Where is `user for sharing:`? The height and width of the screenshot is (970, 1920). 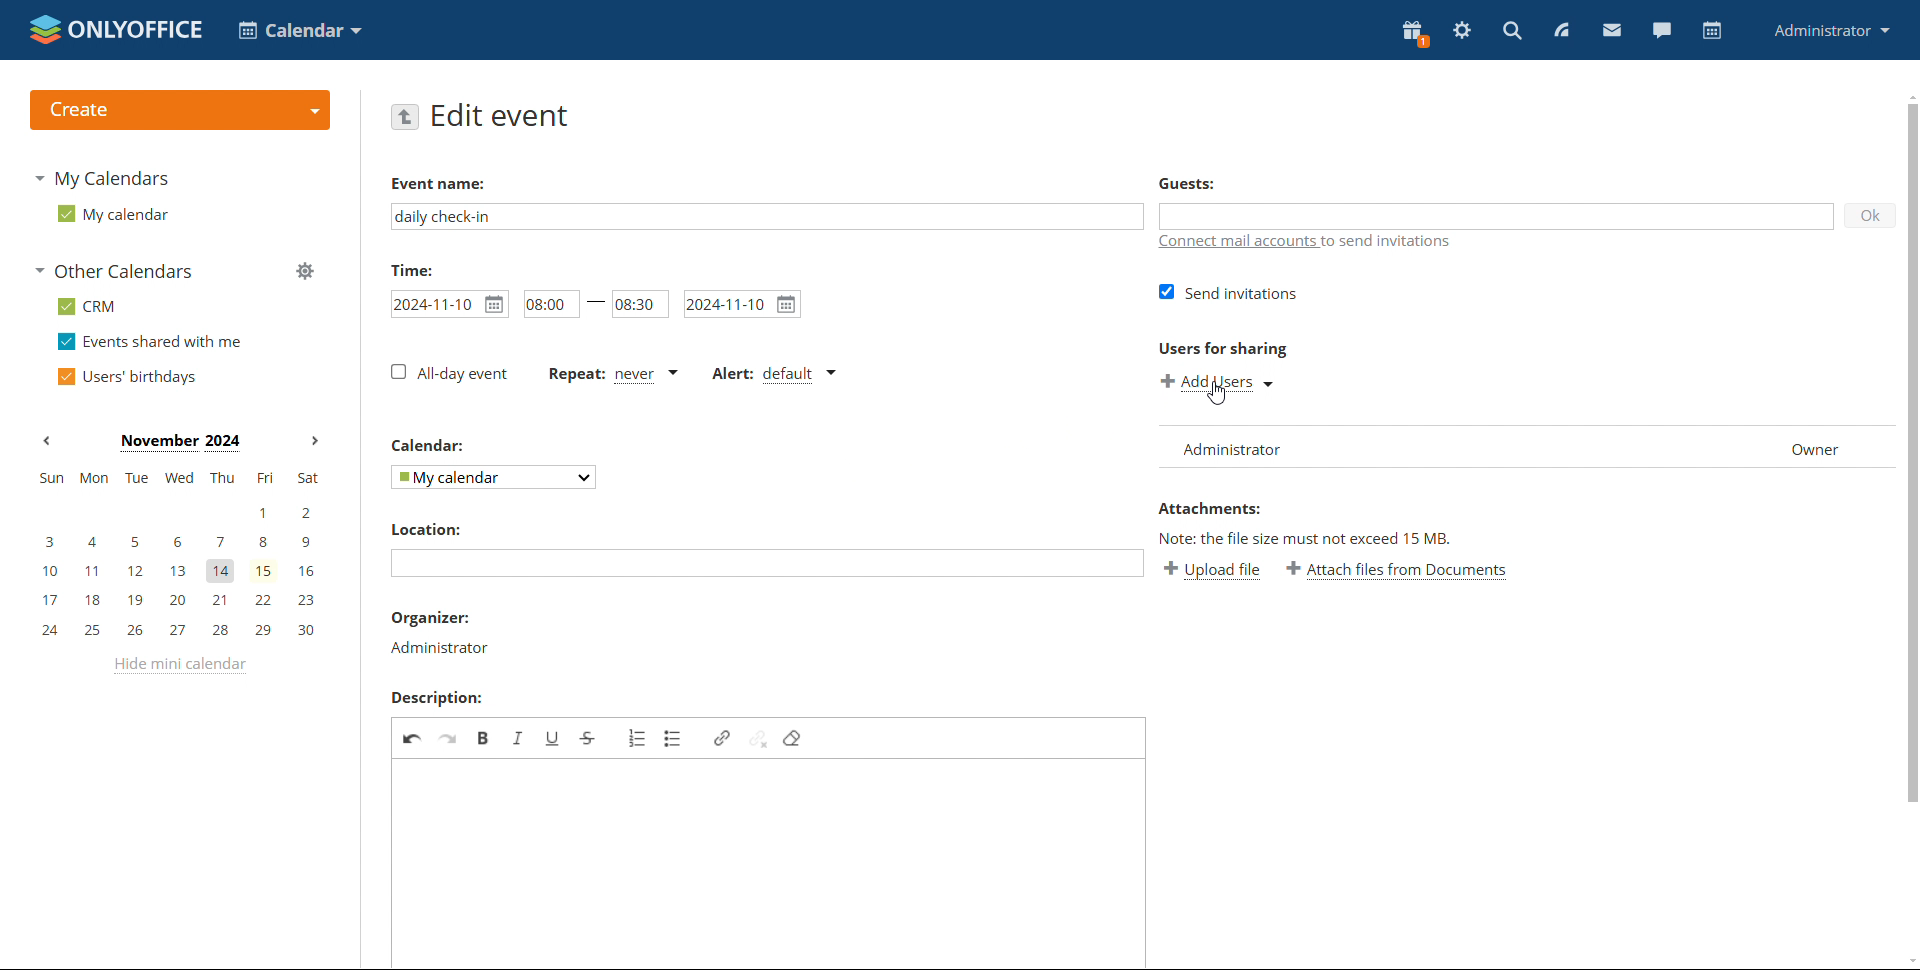 user for sharing: is located at coordinates (1254, 348).